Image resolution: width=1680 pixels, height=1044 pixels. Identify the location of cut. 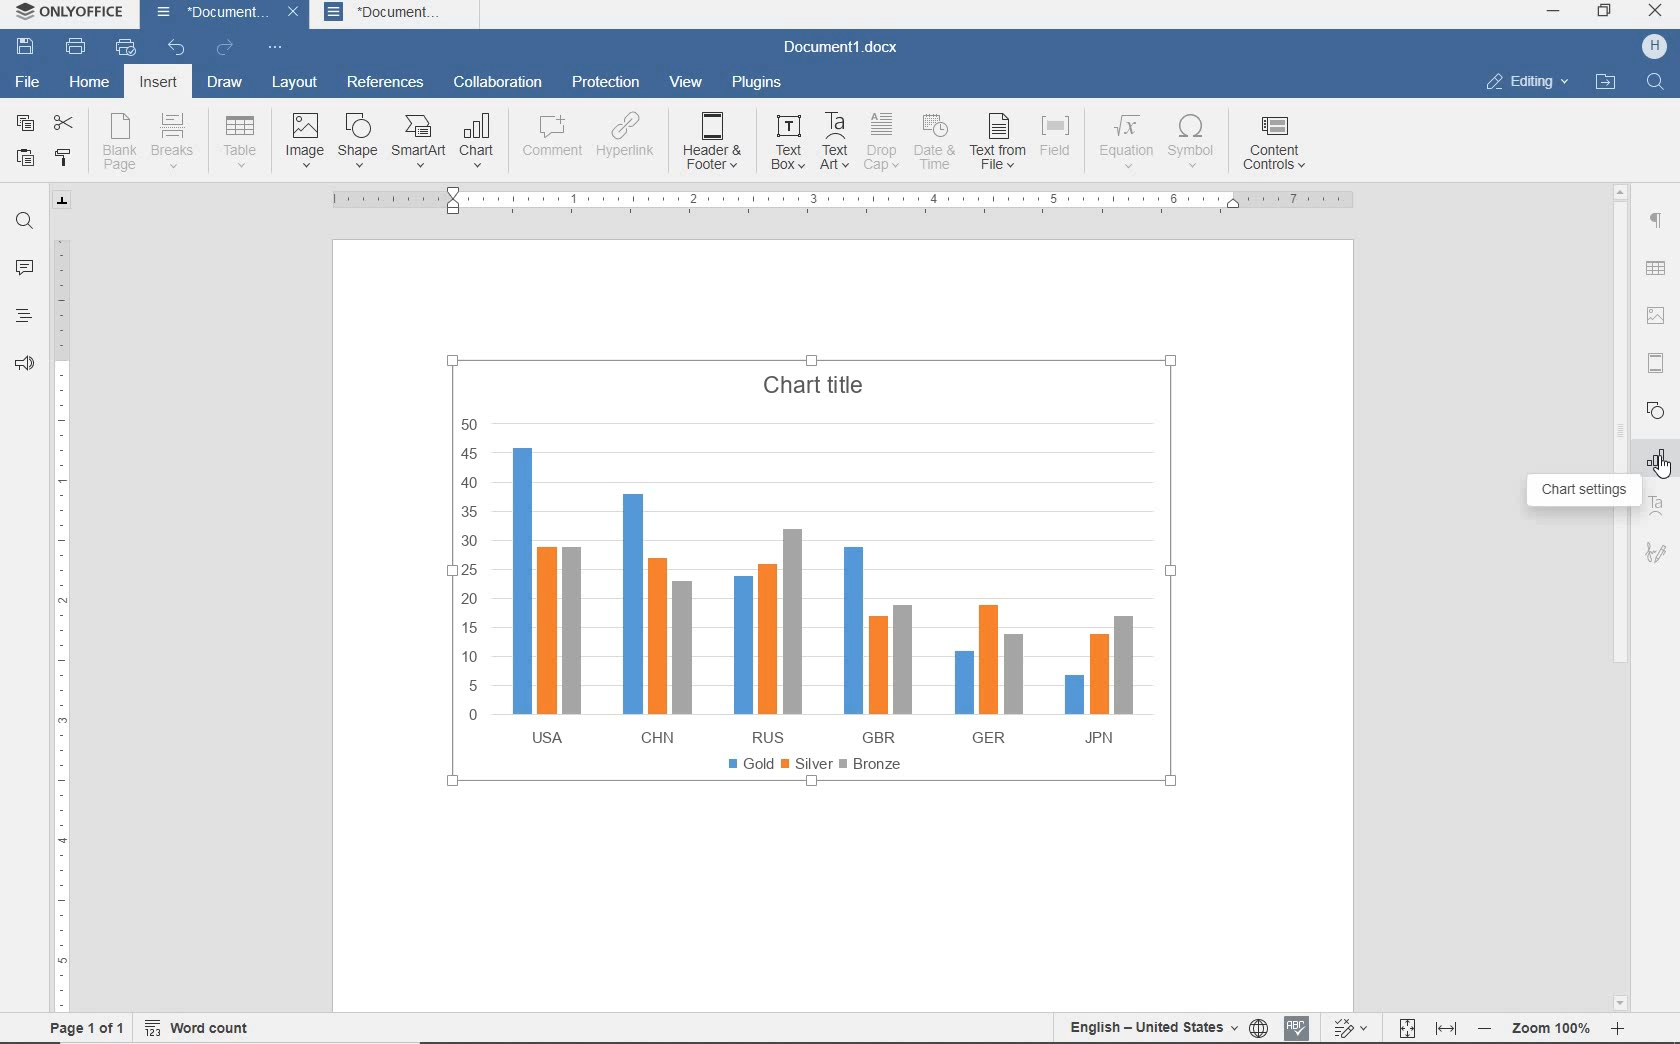
(65, 121).